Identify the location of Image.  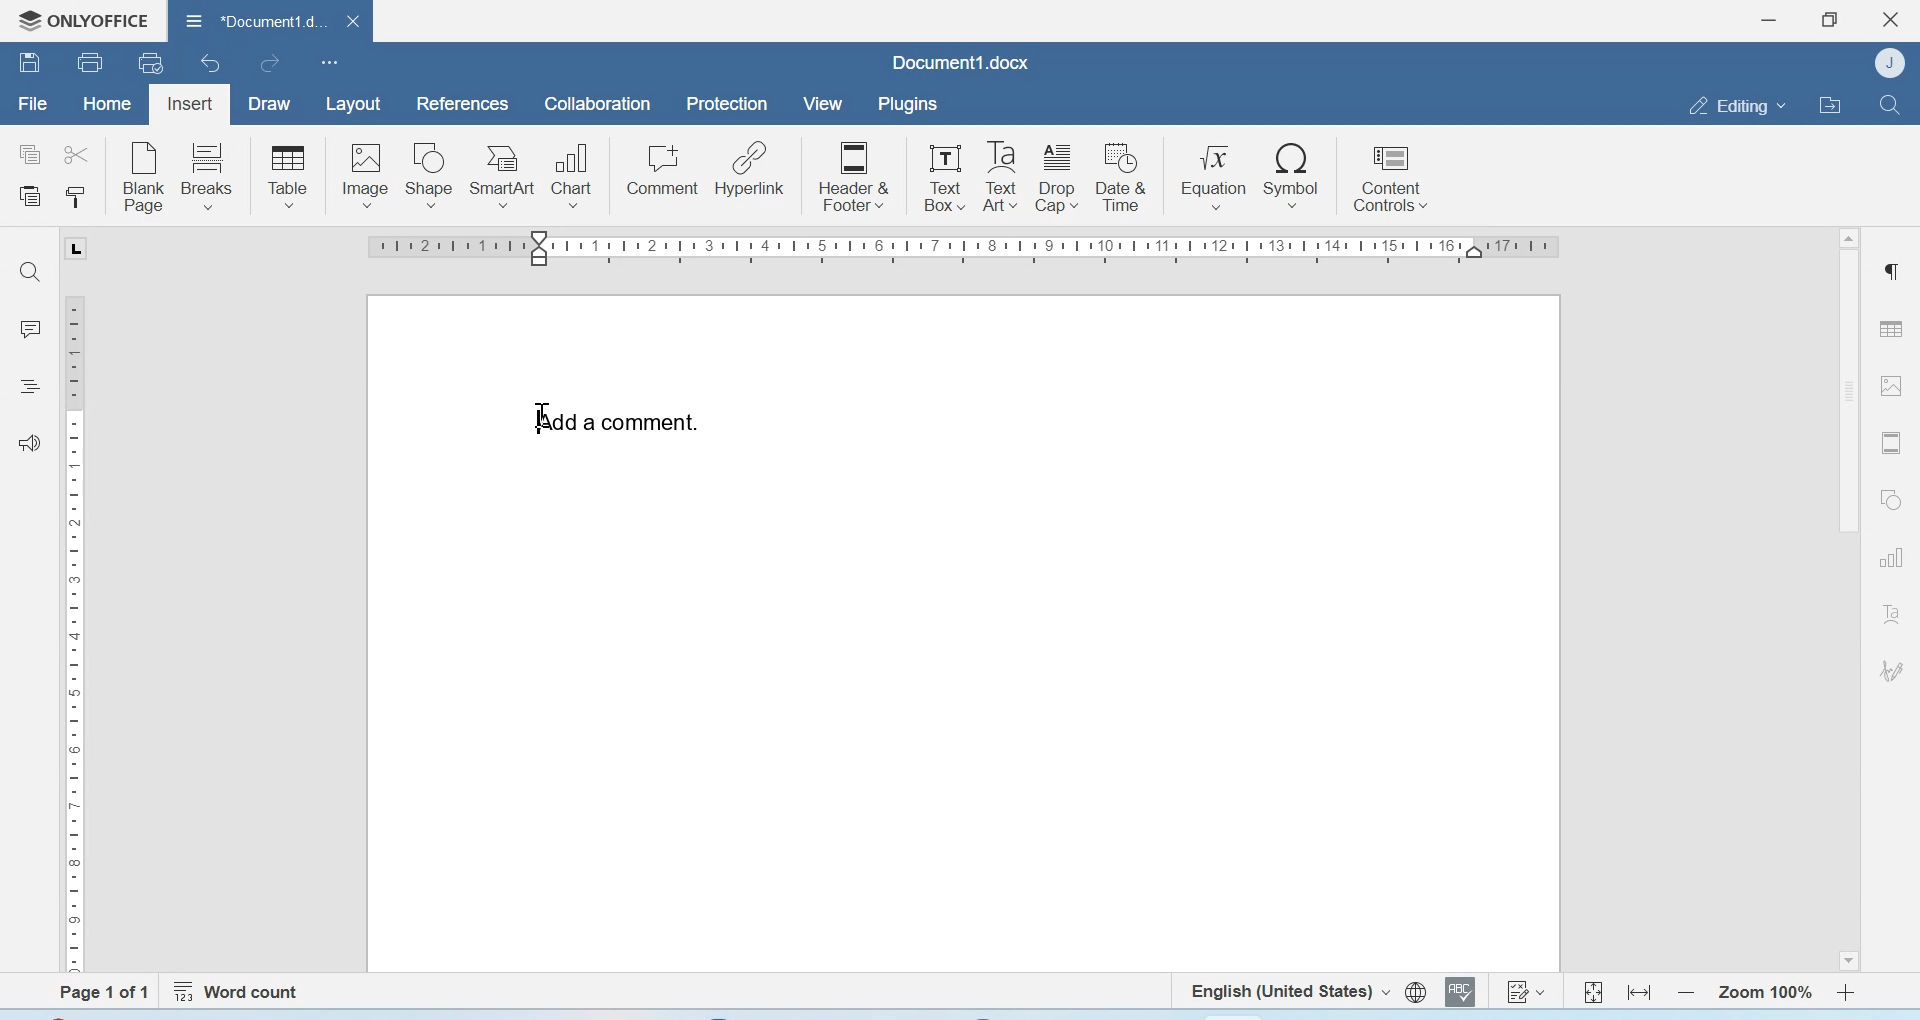
(1892, 384).